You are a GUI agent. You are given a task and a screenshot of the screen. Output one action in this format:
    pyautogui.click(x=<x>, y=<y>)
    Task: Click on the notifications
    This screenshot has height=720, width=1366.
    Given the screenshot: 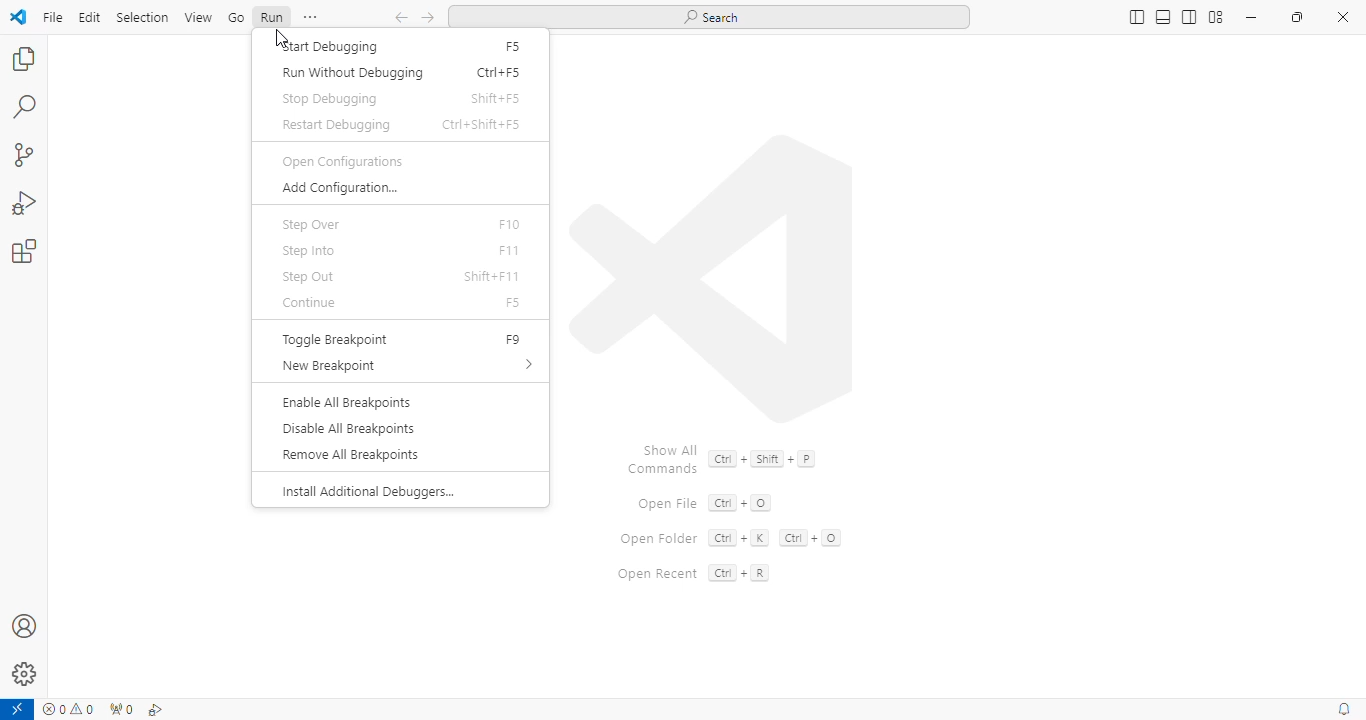 What is the action you would take?
    pyautogui.click(x=1346, y=710)
    